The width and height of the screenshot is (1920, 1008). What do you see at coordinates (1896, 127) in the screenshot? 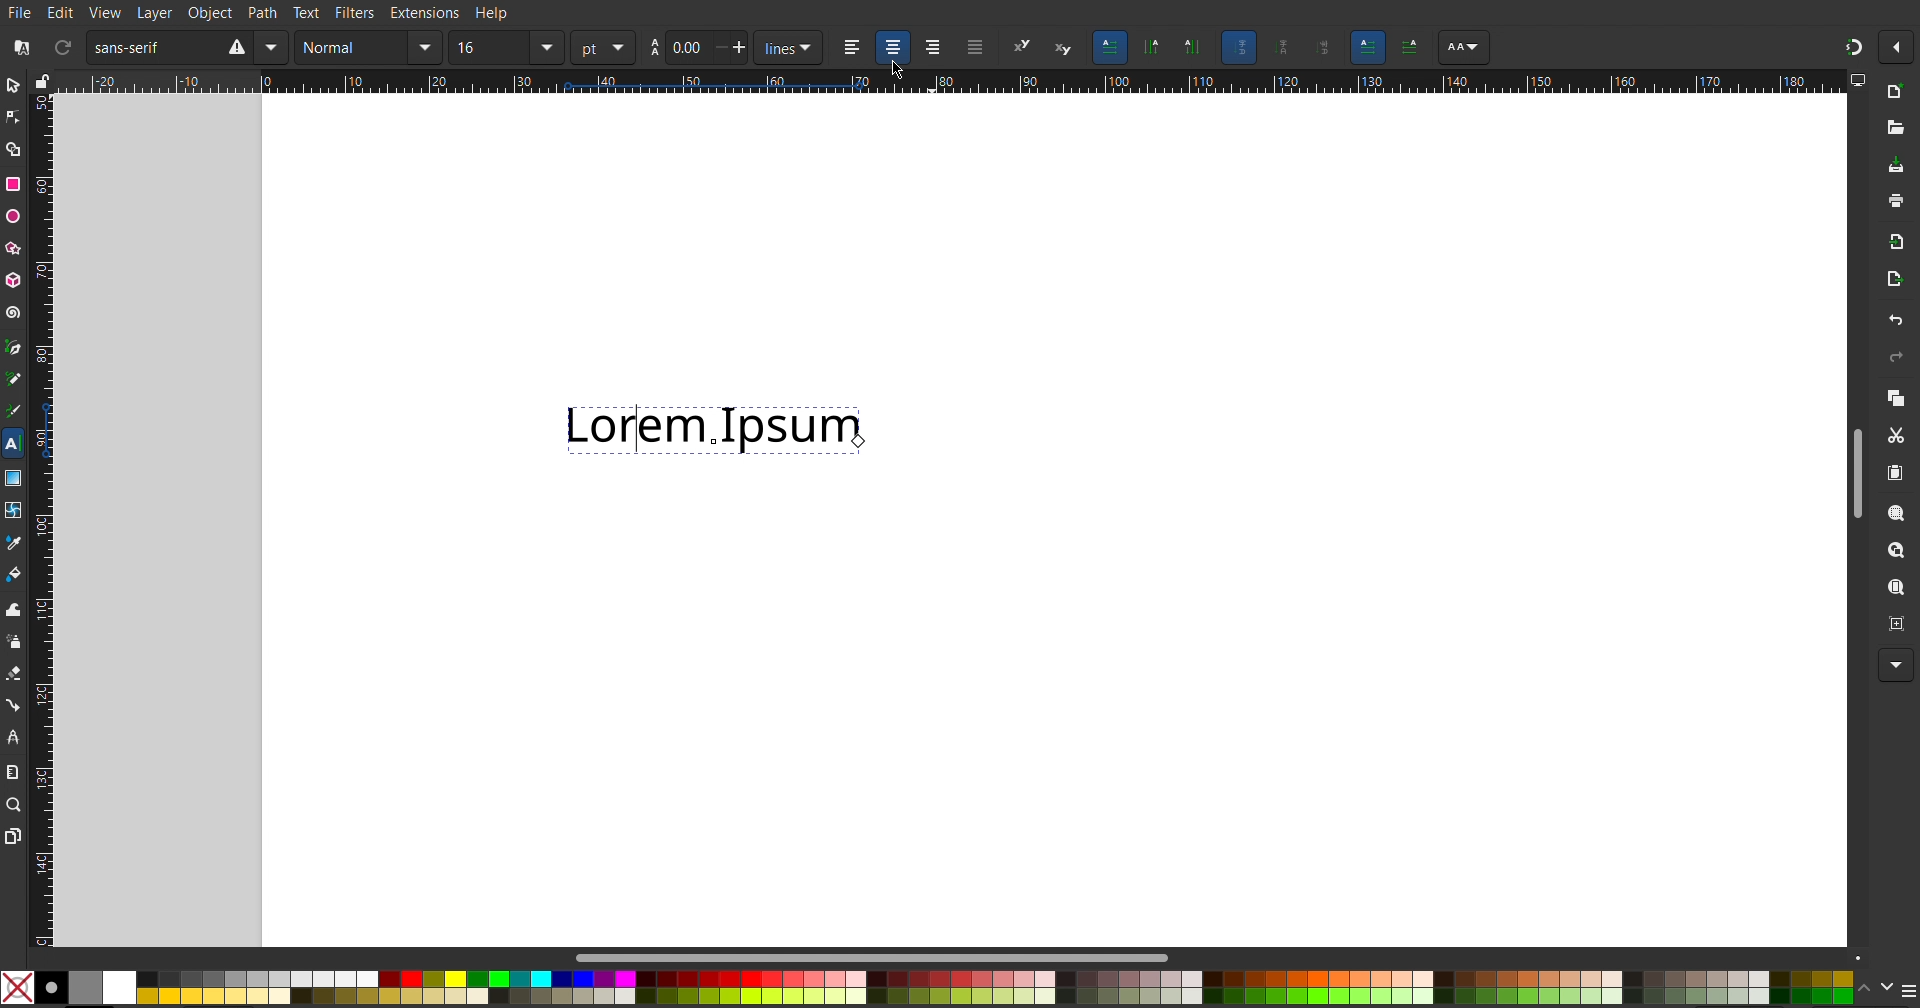
I see `Open` at bounding box center [1896, 127].